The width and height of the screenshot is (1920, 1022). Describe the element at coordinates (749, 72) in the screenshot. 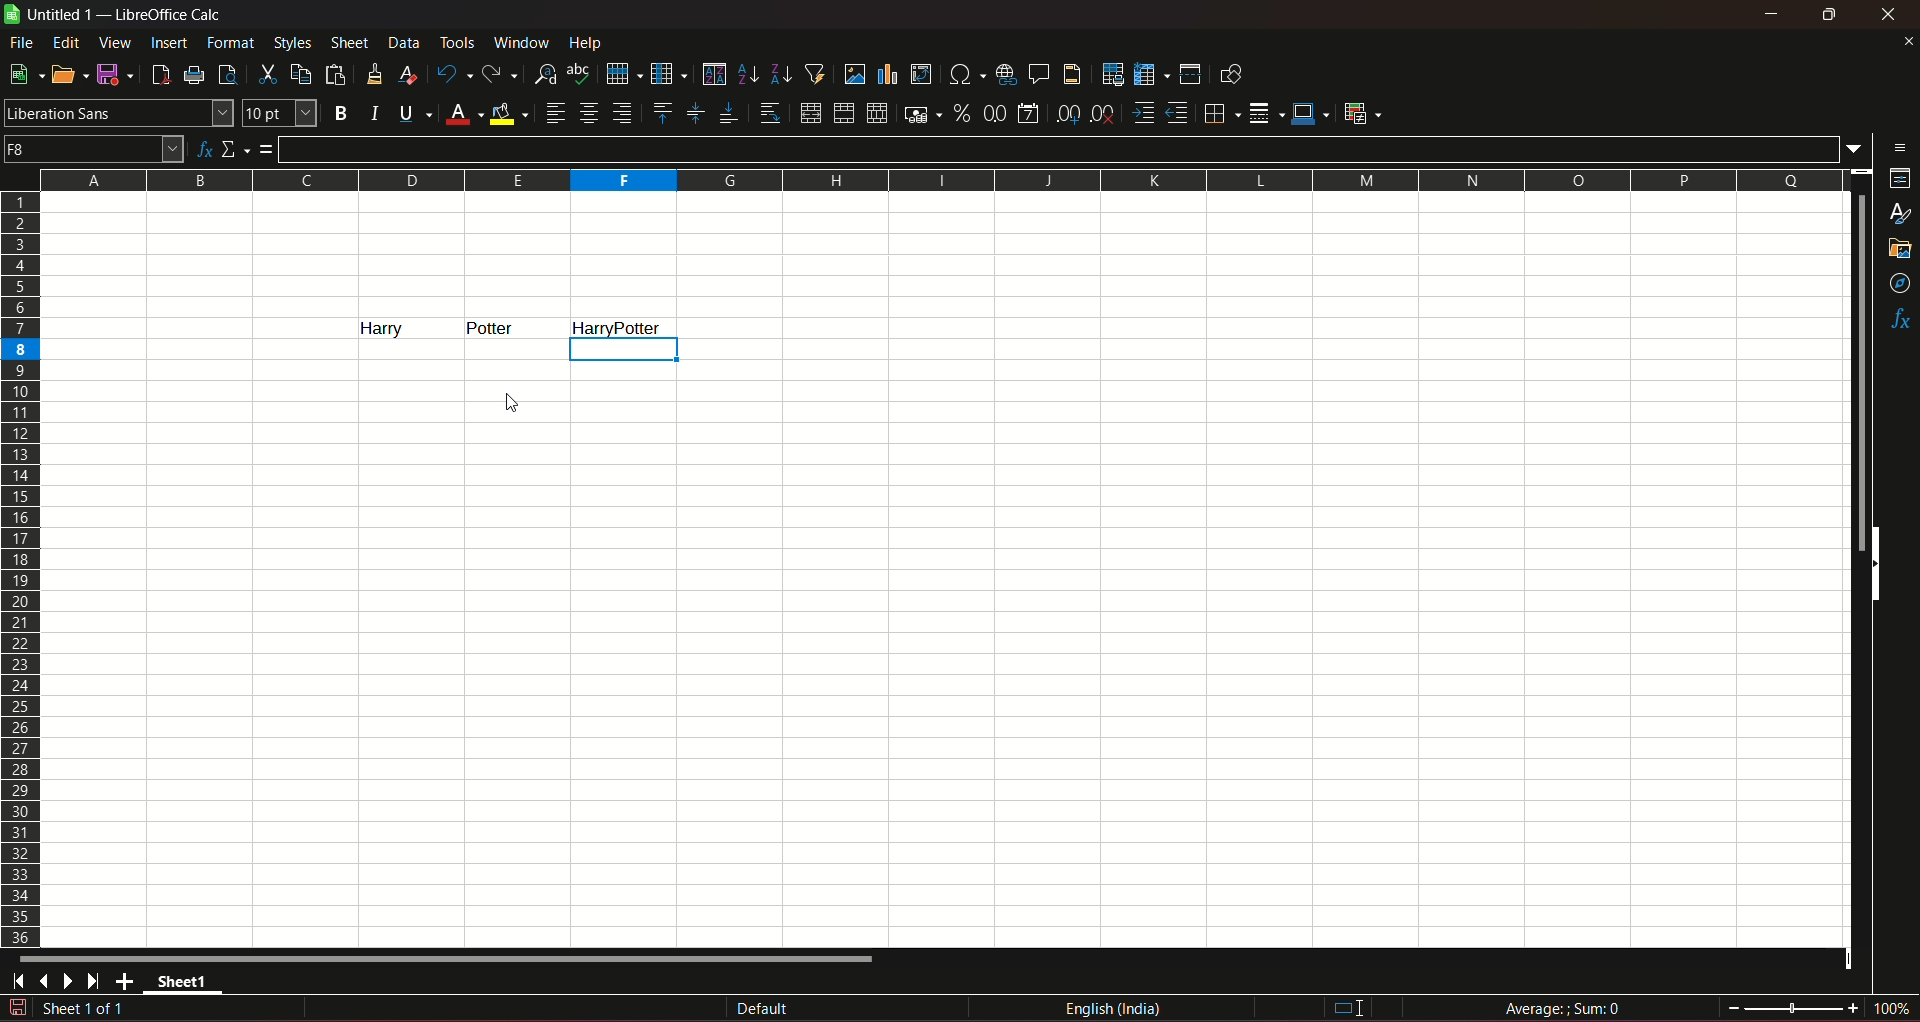

I see `sort ascending` at that location.